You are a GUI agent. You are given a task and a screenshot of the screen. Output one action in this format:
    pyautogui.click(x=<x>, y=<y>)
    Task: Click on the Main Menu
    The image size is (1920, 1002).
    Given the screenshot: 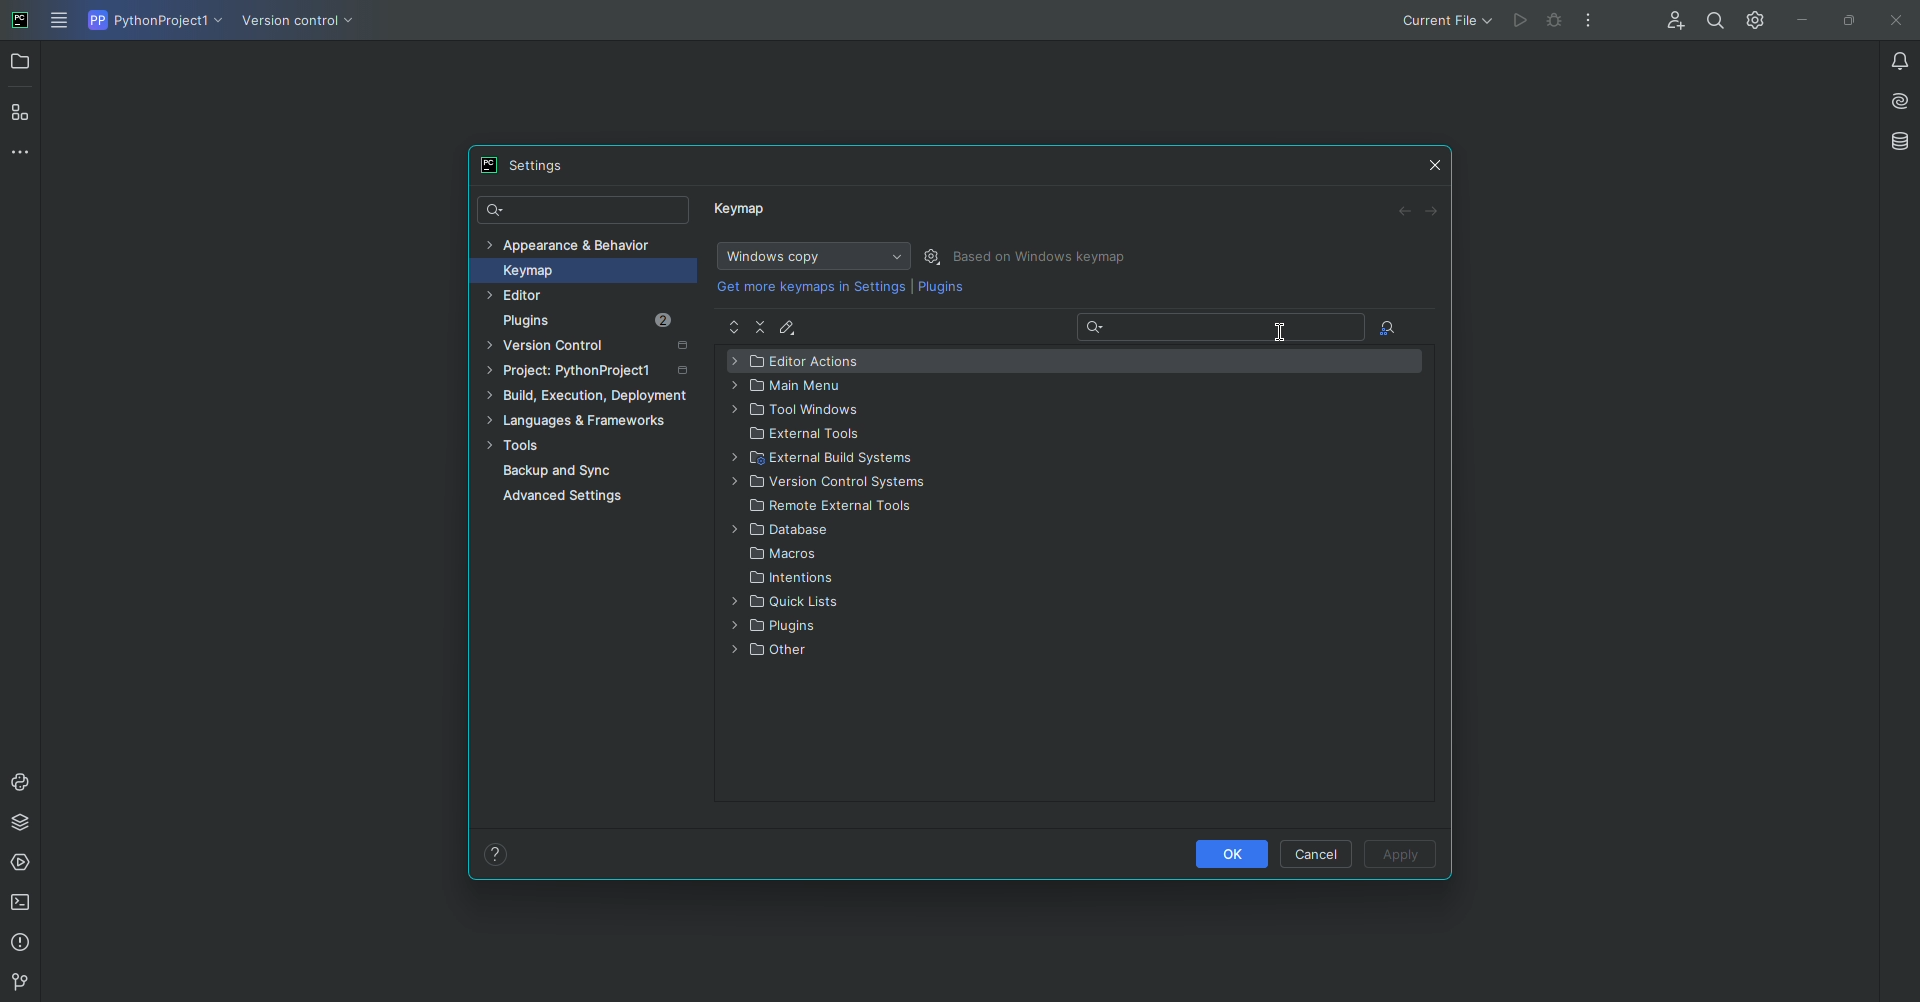 What is the action you would take?
    pyautogui.click(x=796, y=386)
    